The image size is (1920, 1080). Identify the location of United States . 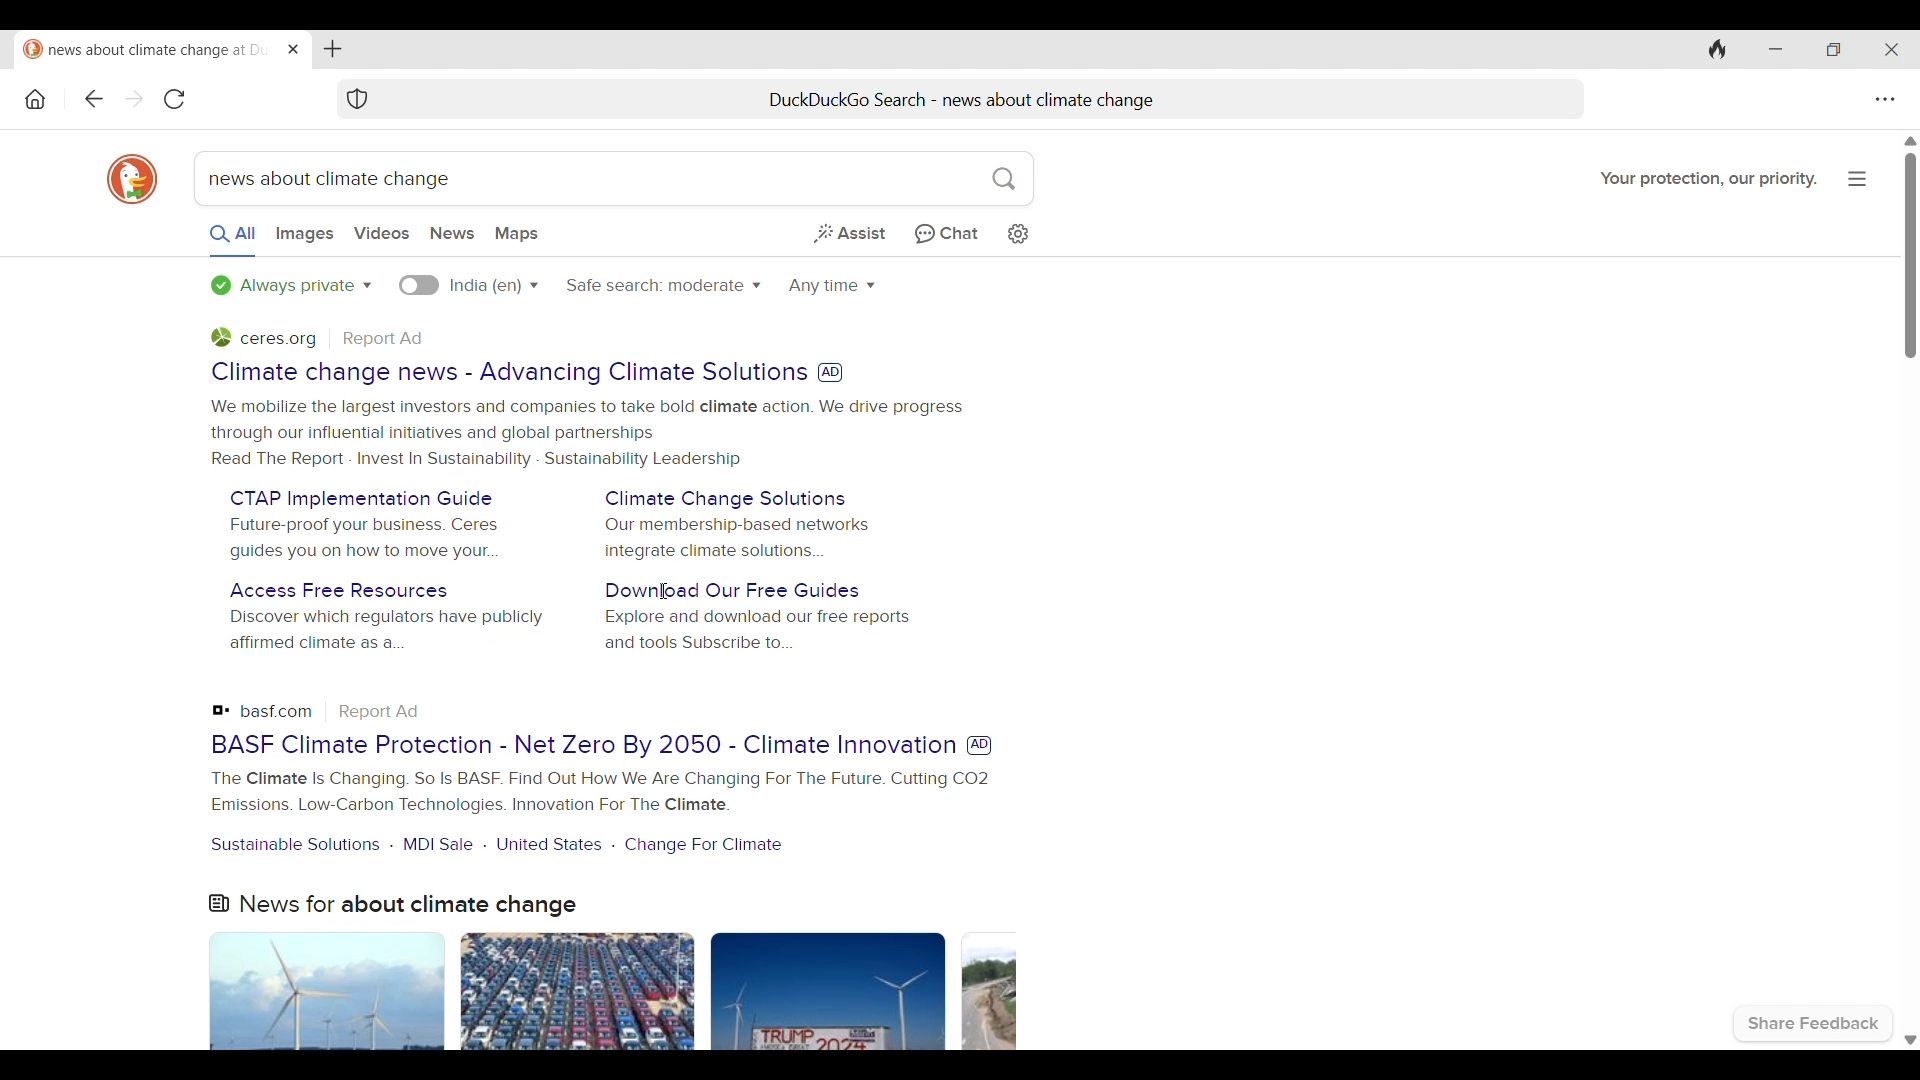
(549, 845).